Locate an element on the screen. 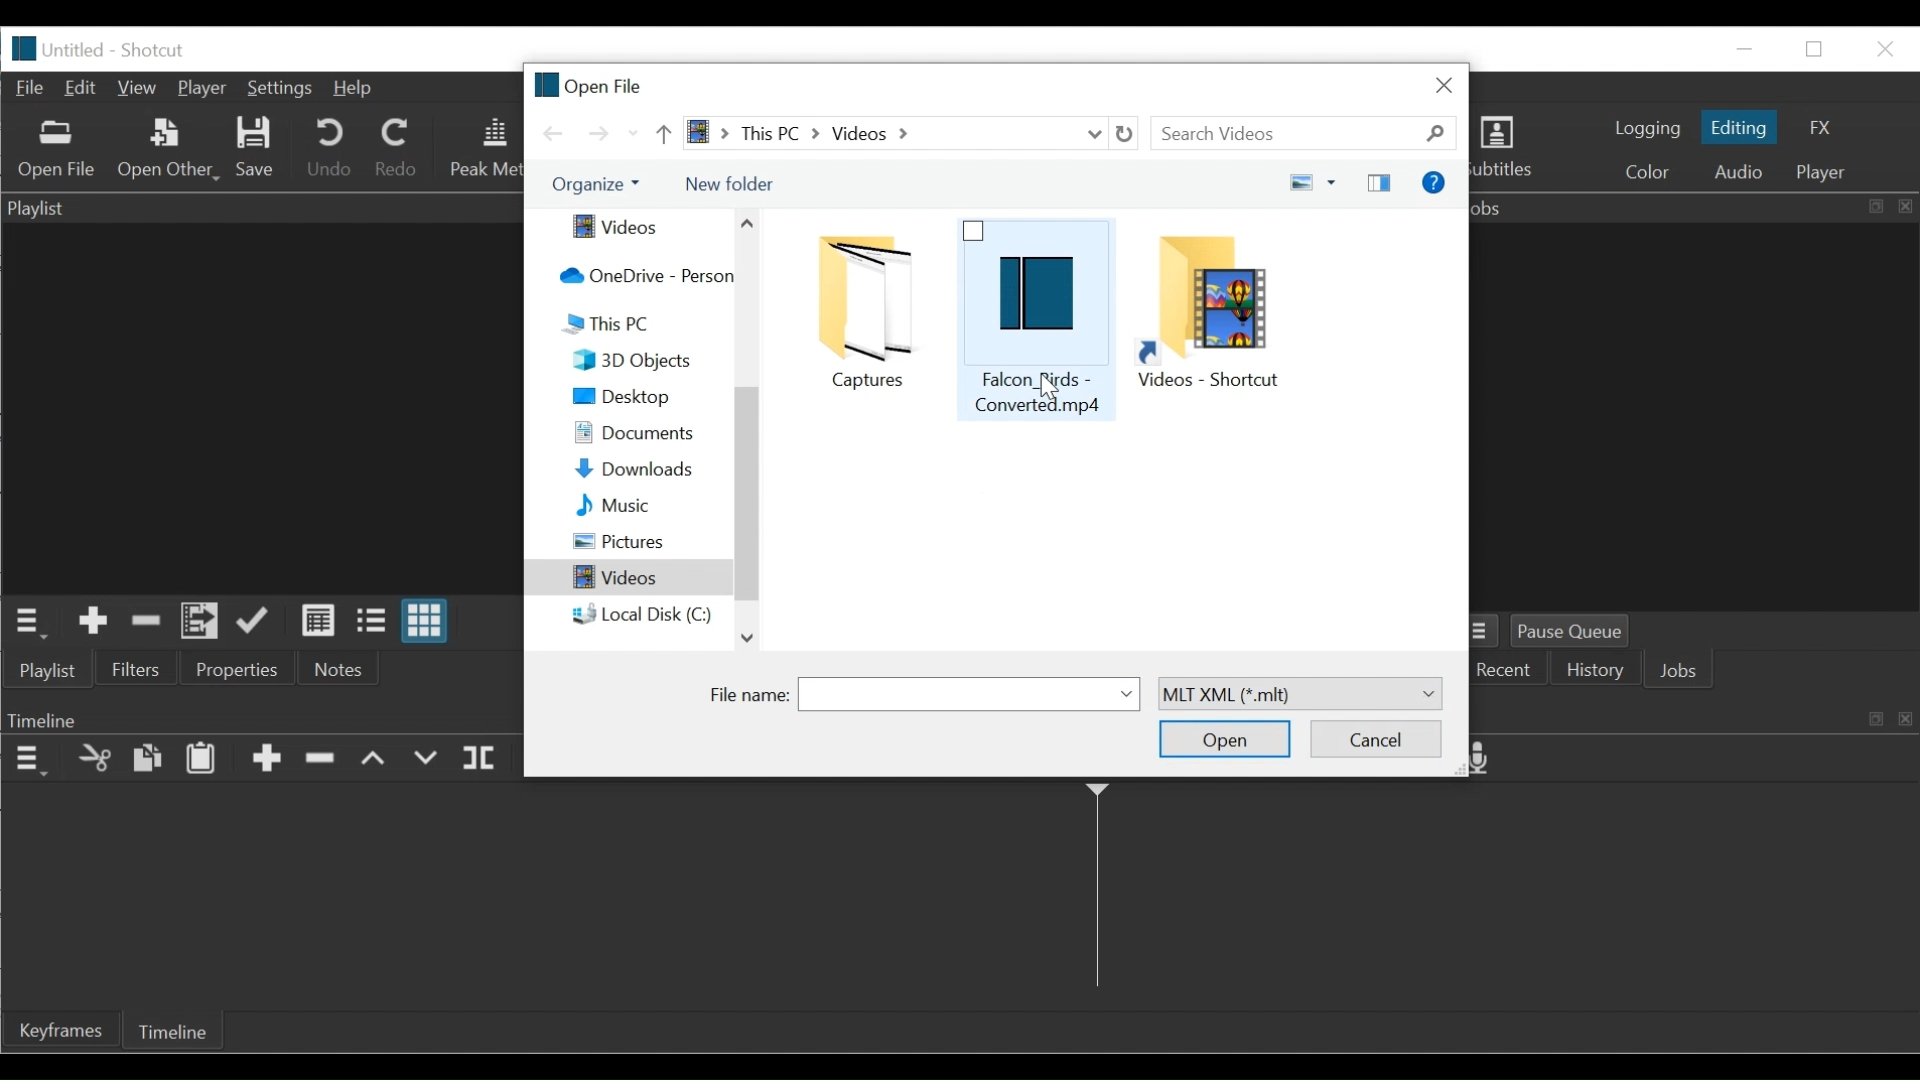 The image size is (1920, 1080). Timeline is located at coordinates (172, 1030).